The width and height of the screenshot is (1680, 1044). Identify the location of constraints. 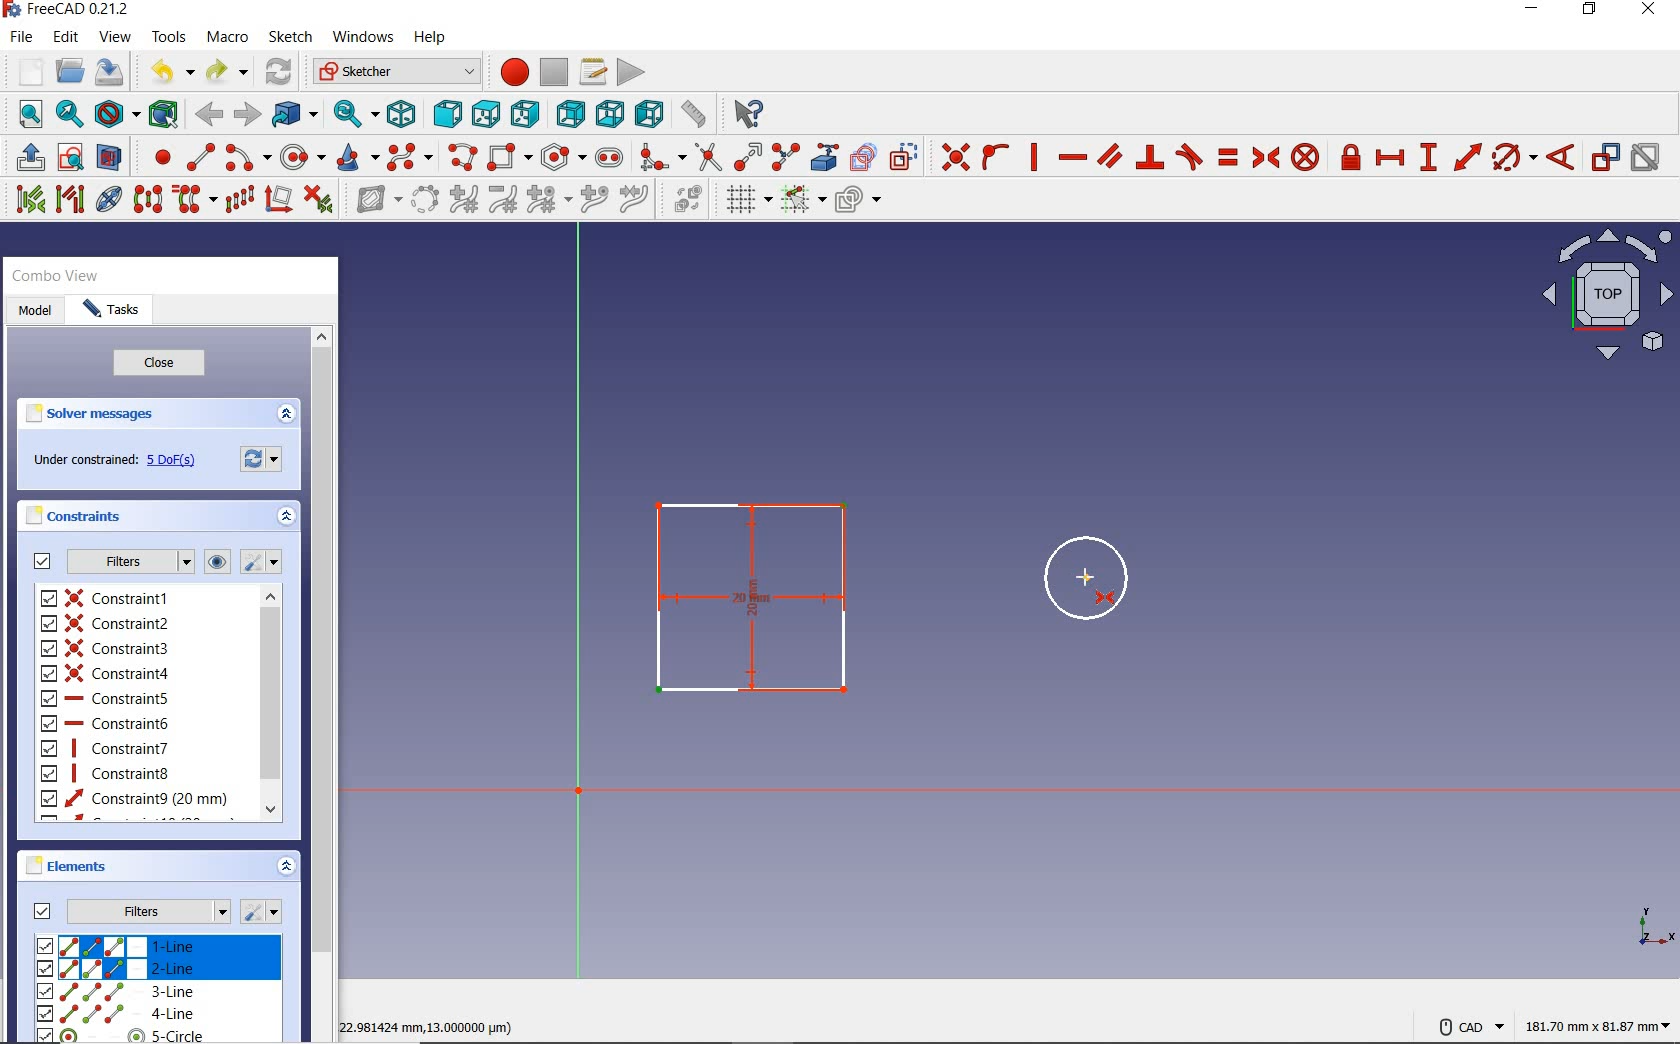
(75, 517).